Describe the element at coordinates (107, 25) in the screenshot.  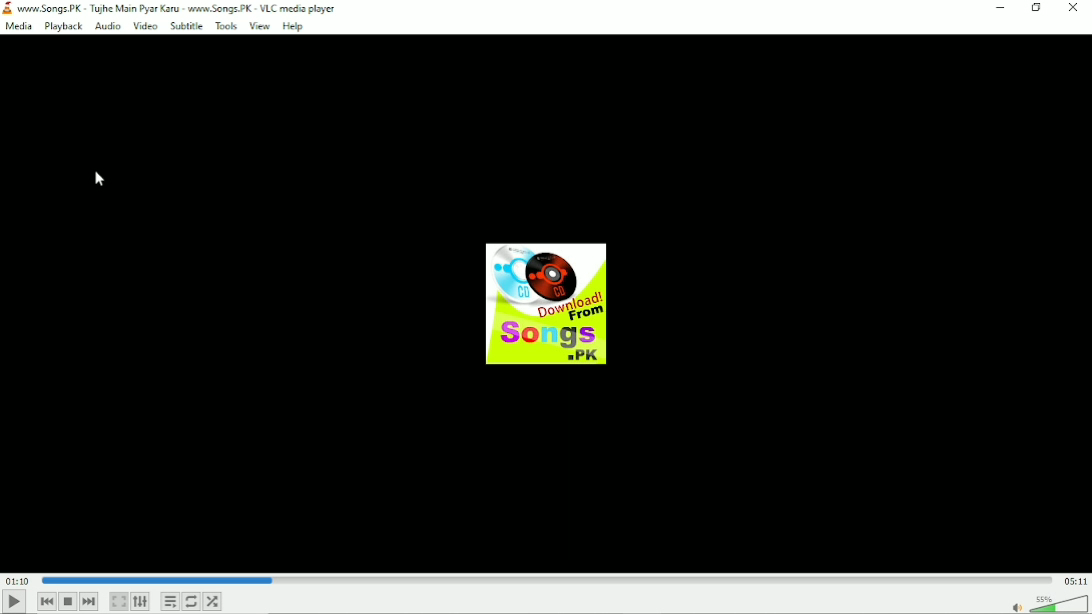
I see `Audio` at that location.